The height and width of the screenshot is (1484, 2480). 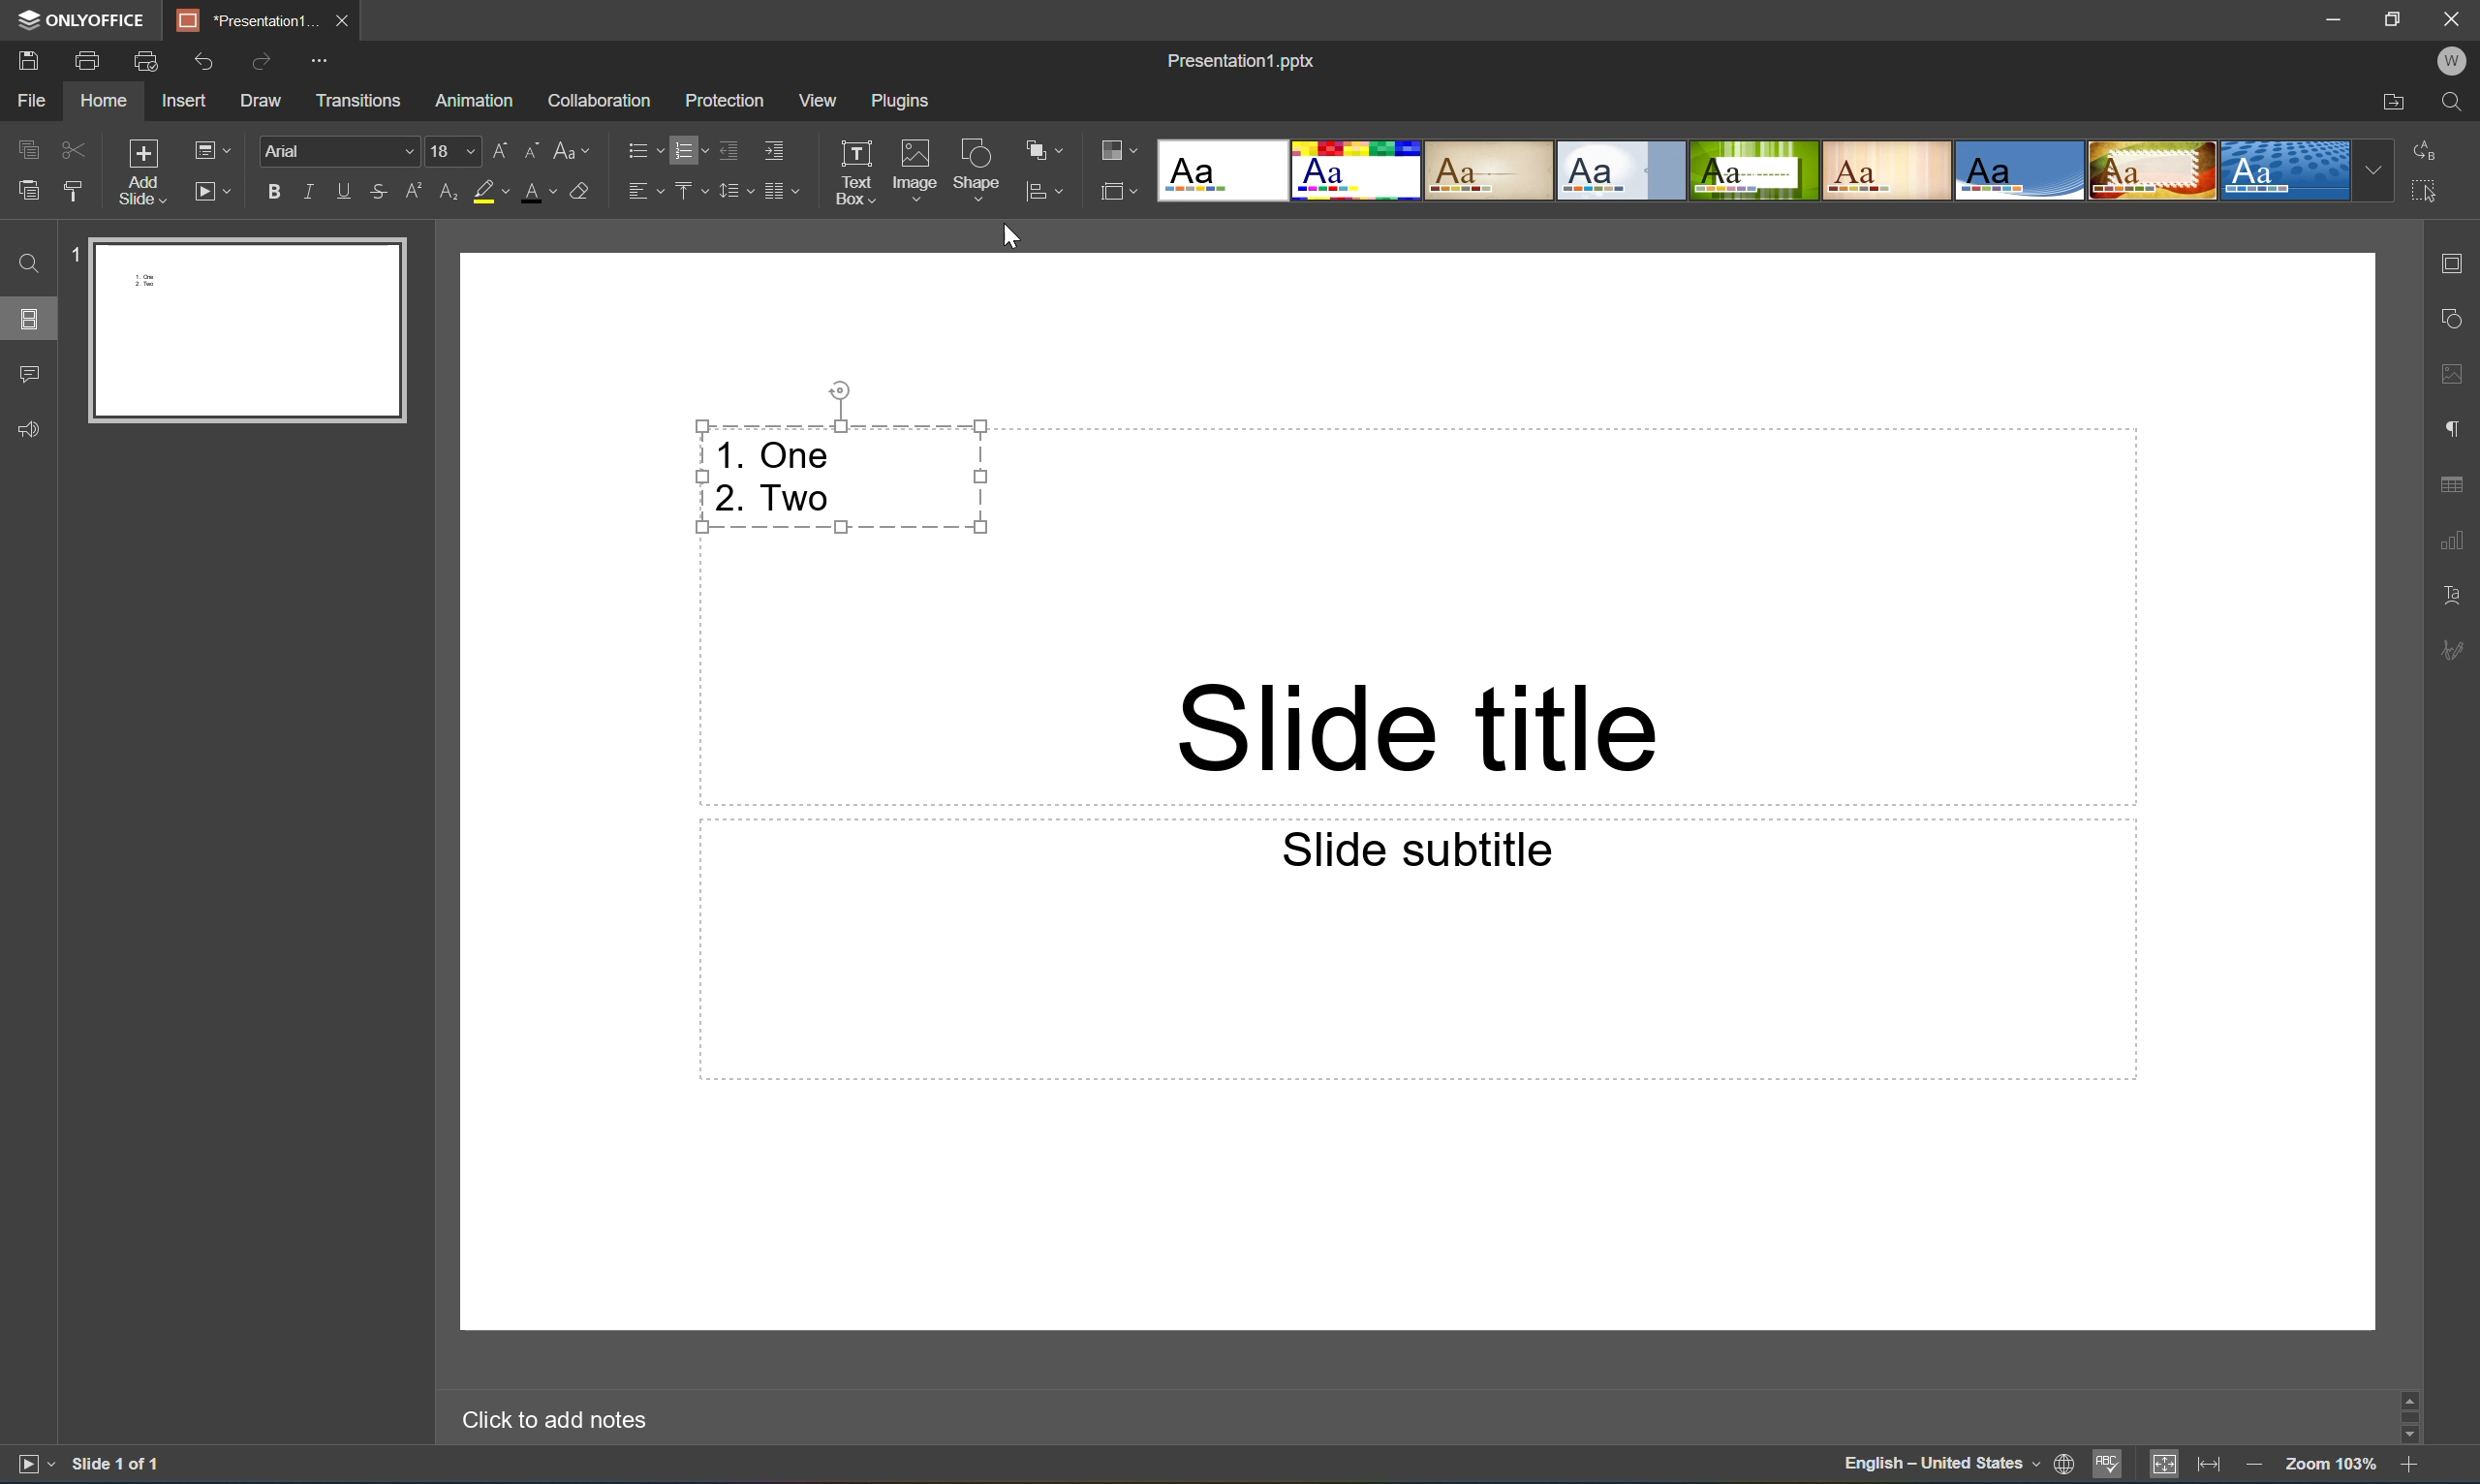 What do you see at coordinates (1779, 170) in the screenshot?
I see `type of slides` at bounding box center [1779, 170].